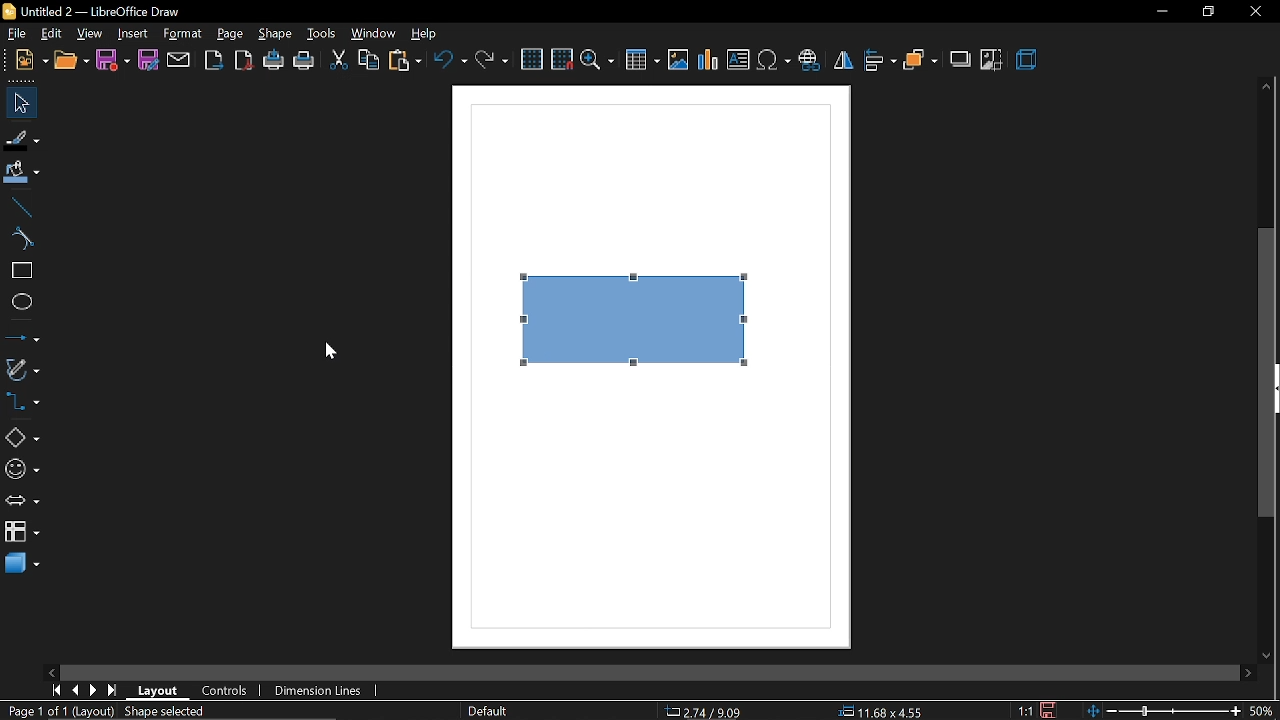 The width and height of the screenshot is (1280, 720). What do you see at coordinates (1025, 710) in the screenshot?
I see `1:1` at bounding box center [1025, 710].